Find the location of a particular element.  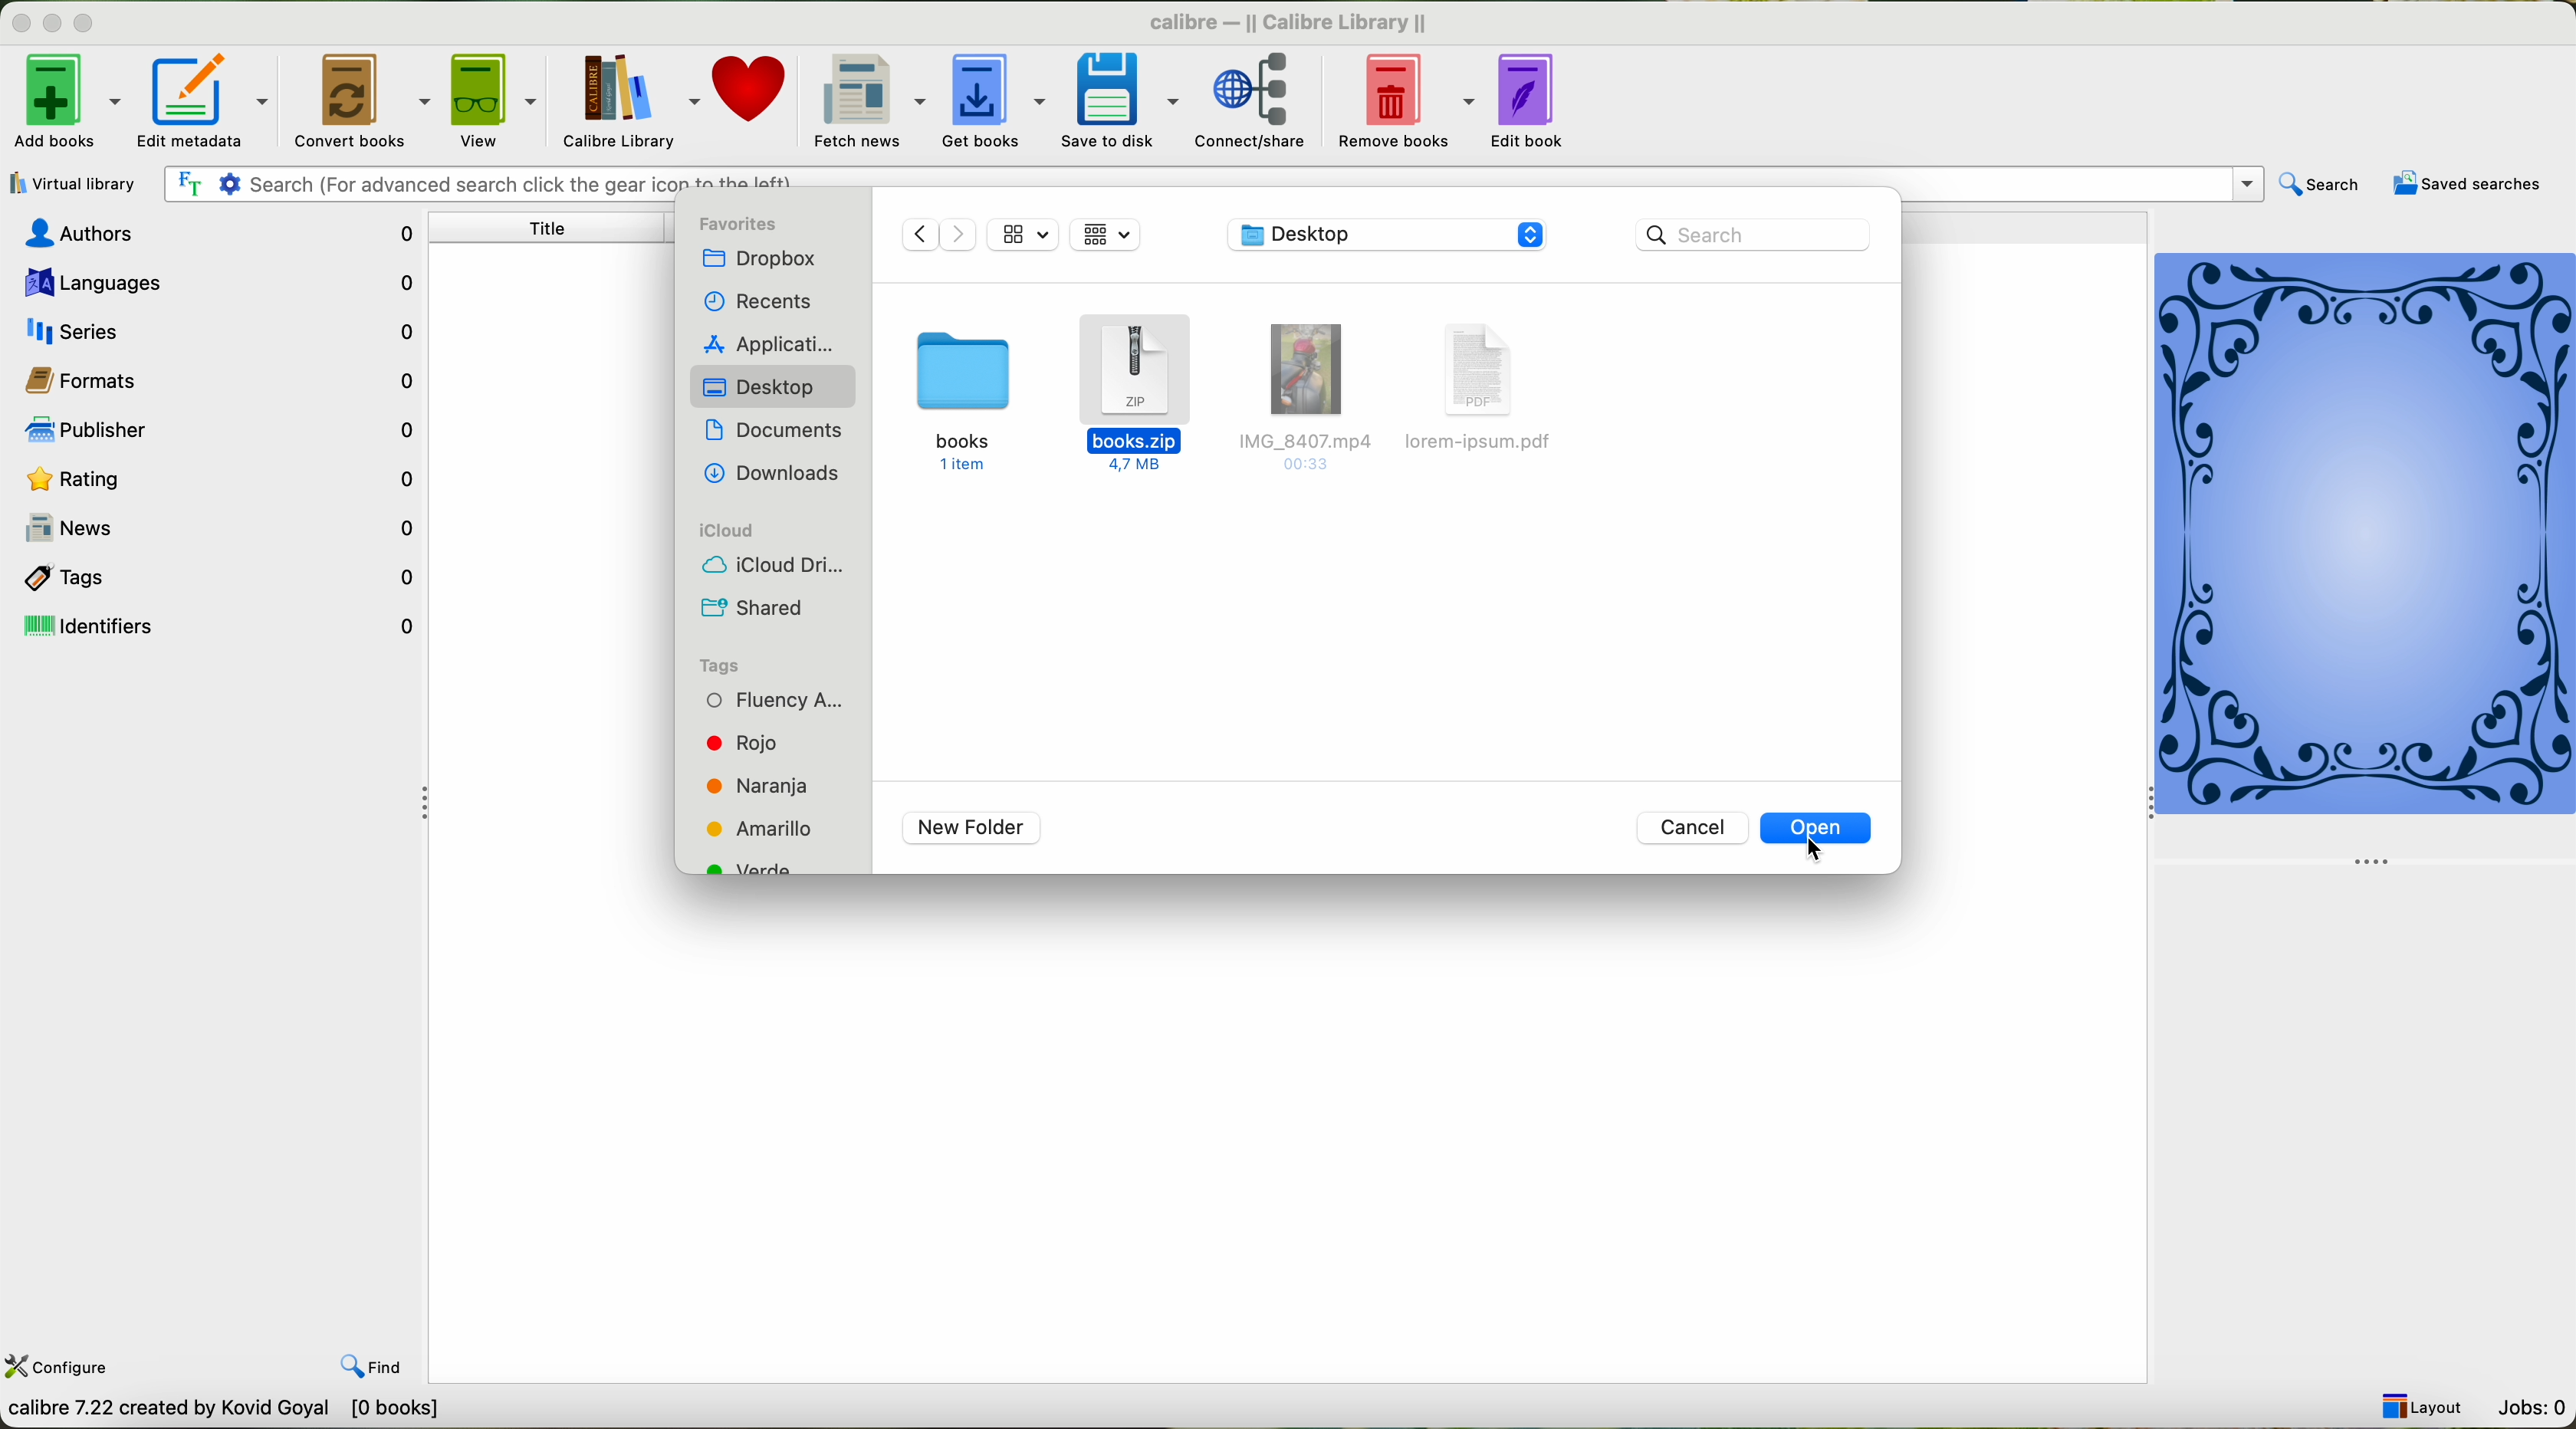

applications is located at coordinates (769, 345).